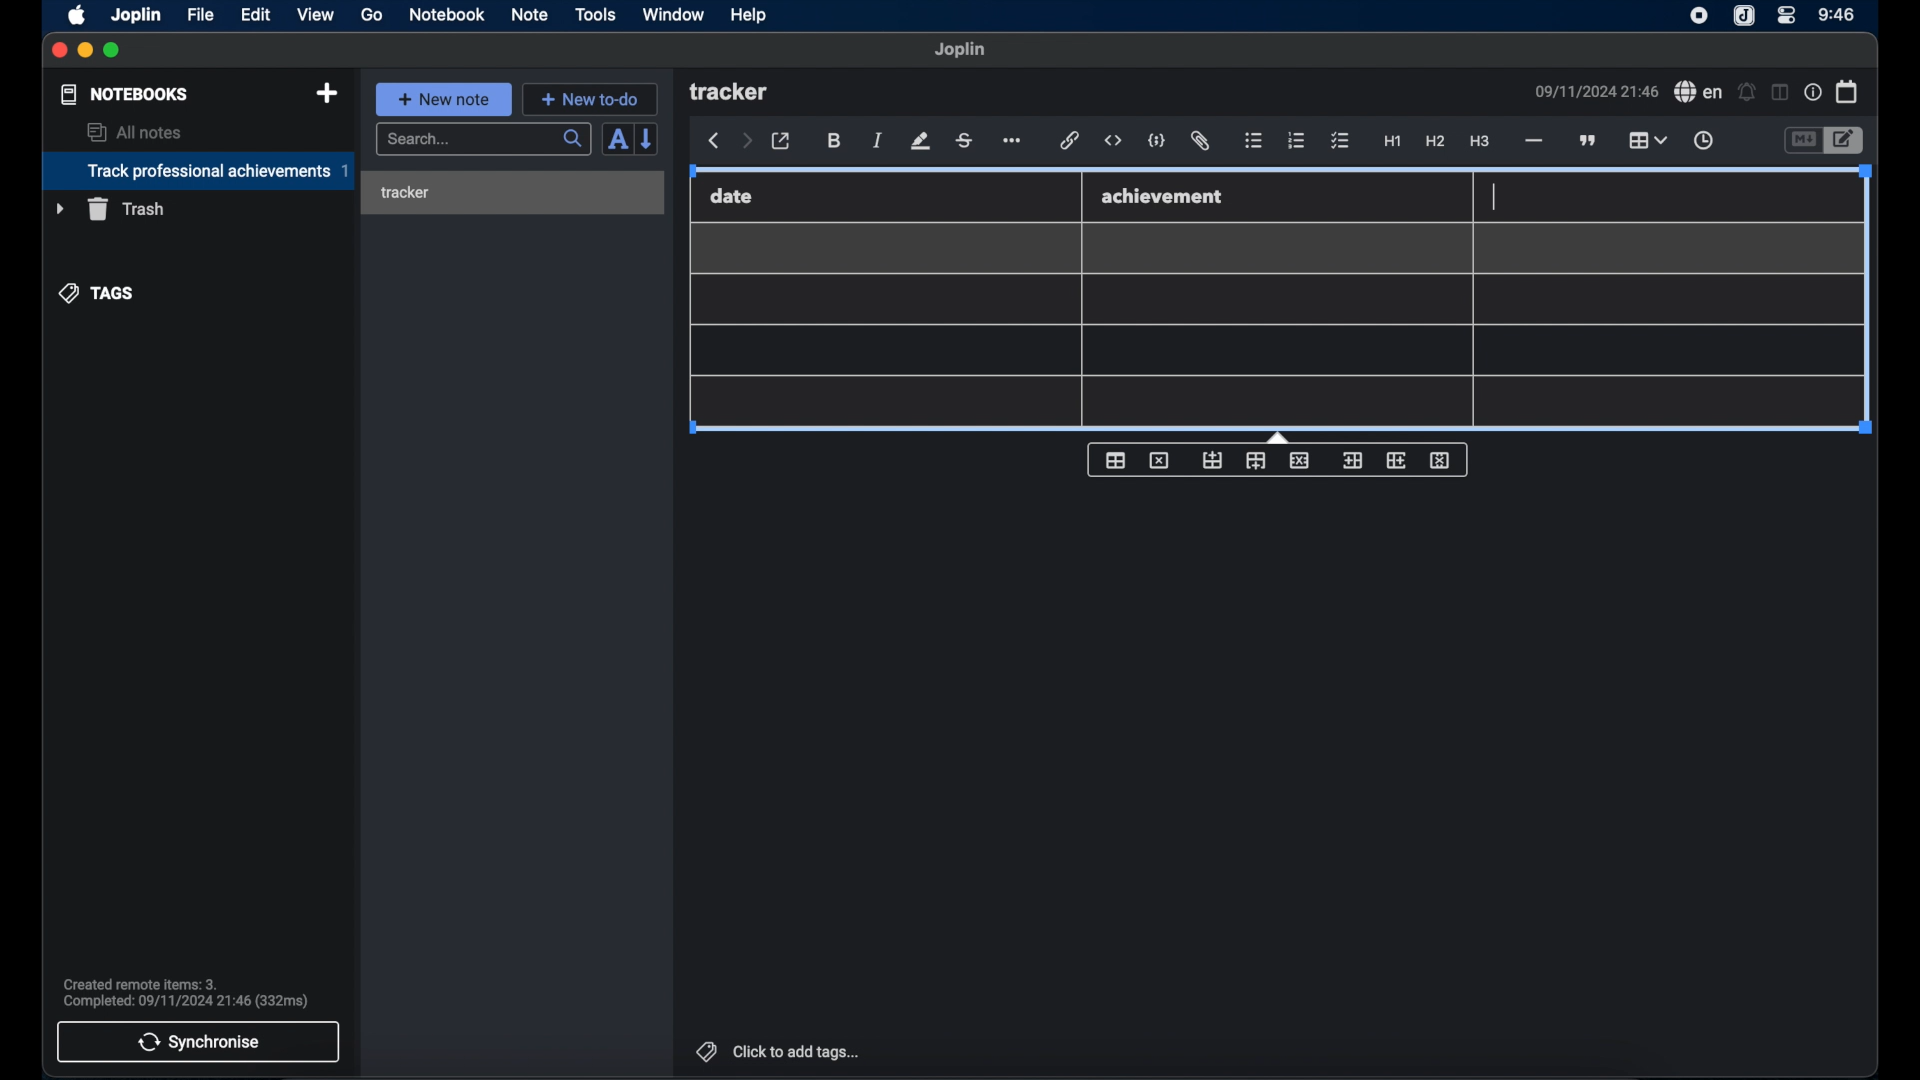 This screenshot has width=1920, height=1080. Describe the element at coordinates (1533, 141) in the screenshot. I see `horizontal line` at that location.